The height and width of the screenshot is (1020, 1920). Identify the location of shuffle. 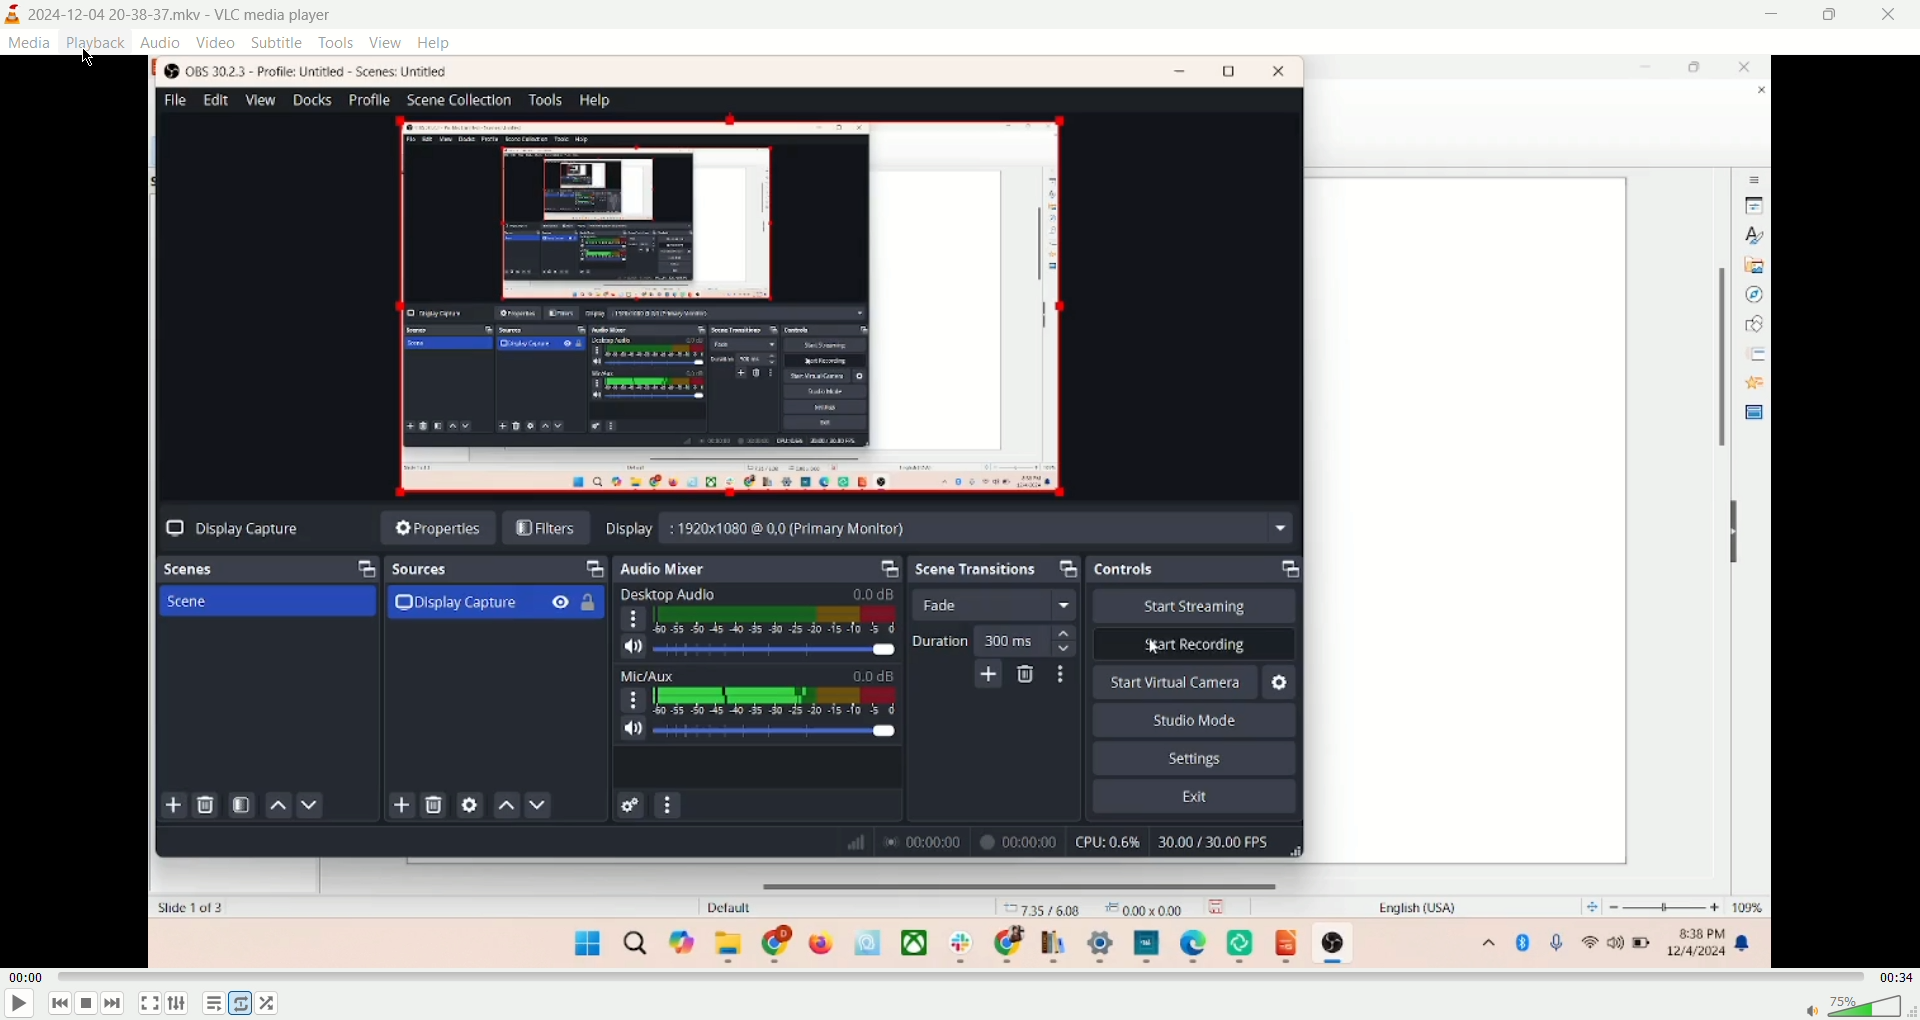
(279, 1003).